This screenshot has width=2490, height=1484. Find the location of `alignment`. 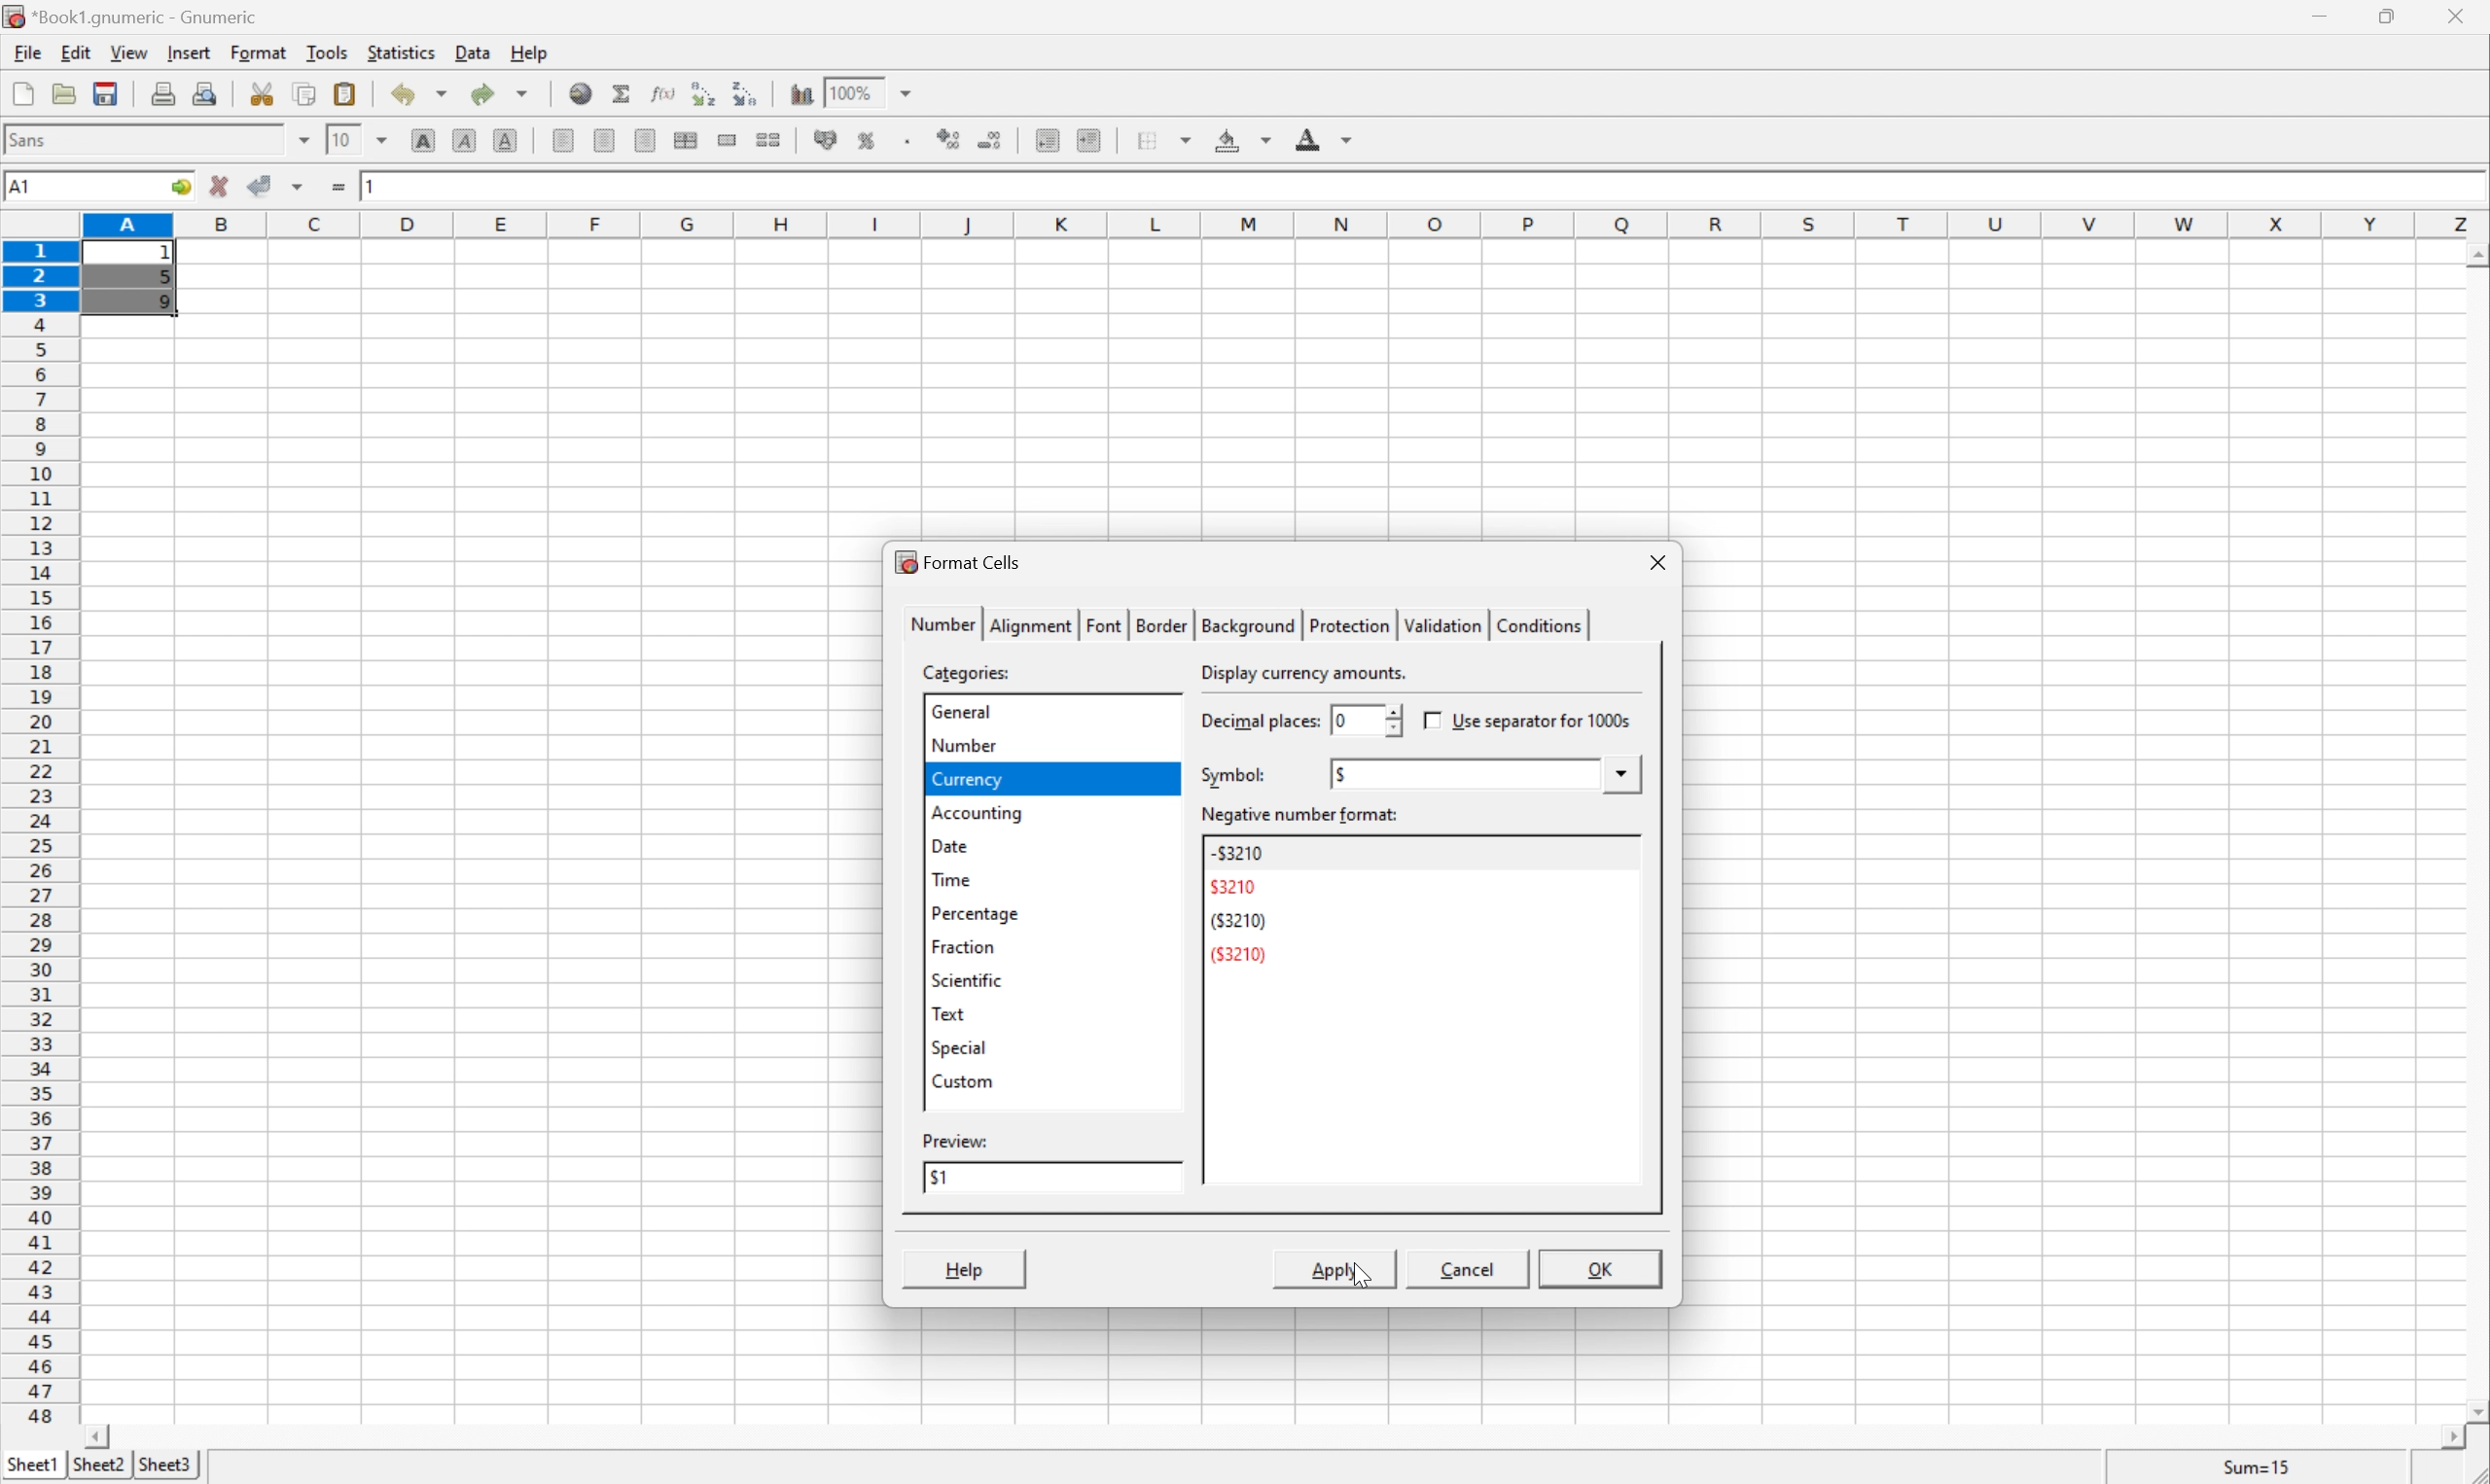

alignment is located at coordinates (1032, 624).